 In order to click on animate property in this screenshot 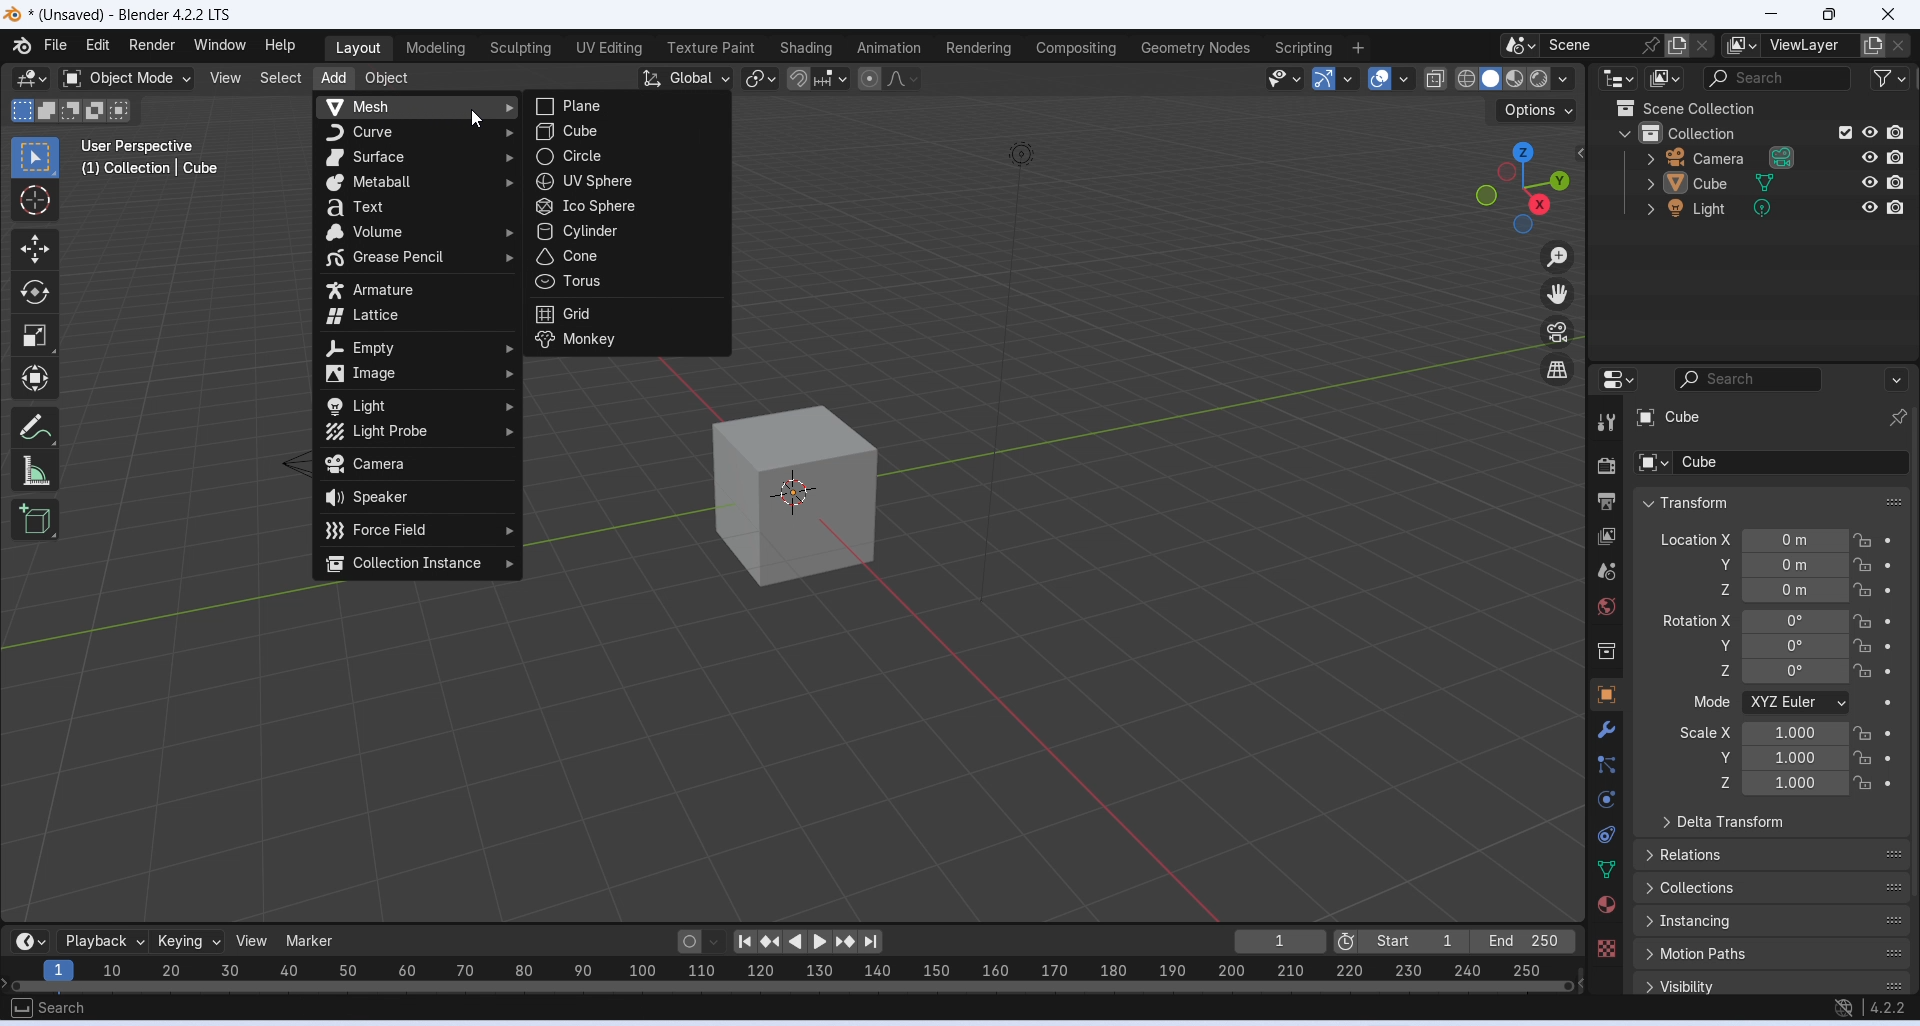, I will do `click(1889, 784)`.